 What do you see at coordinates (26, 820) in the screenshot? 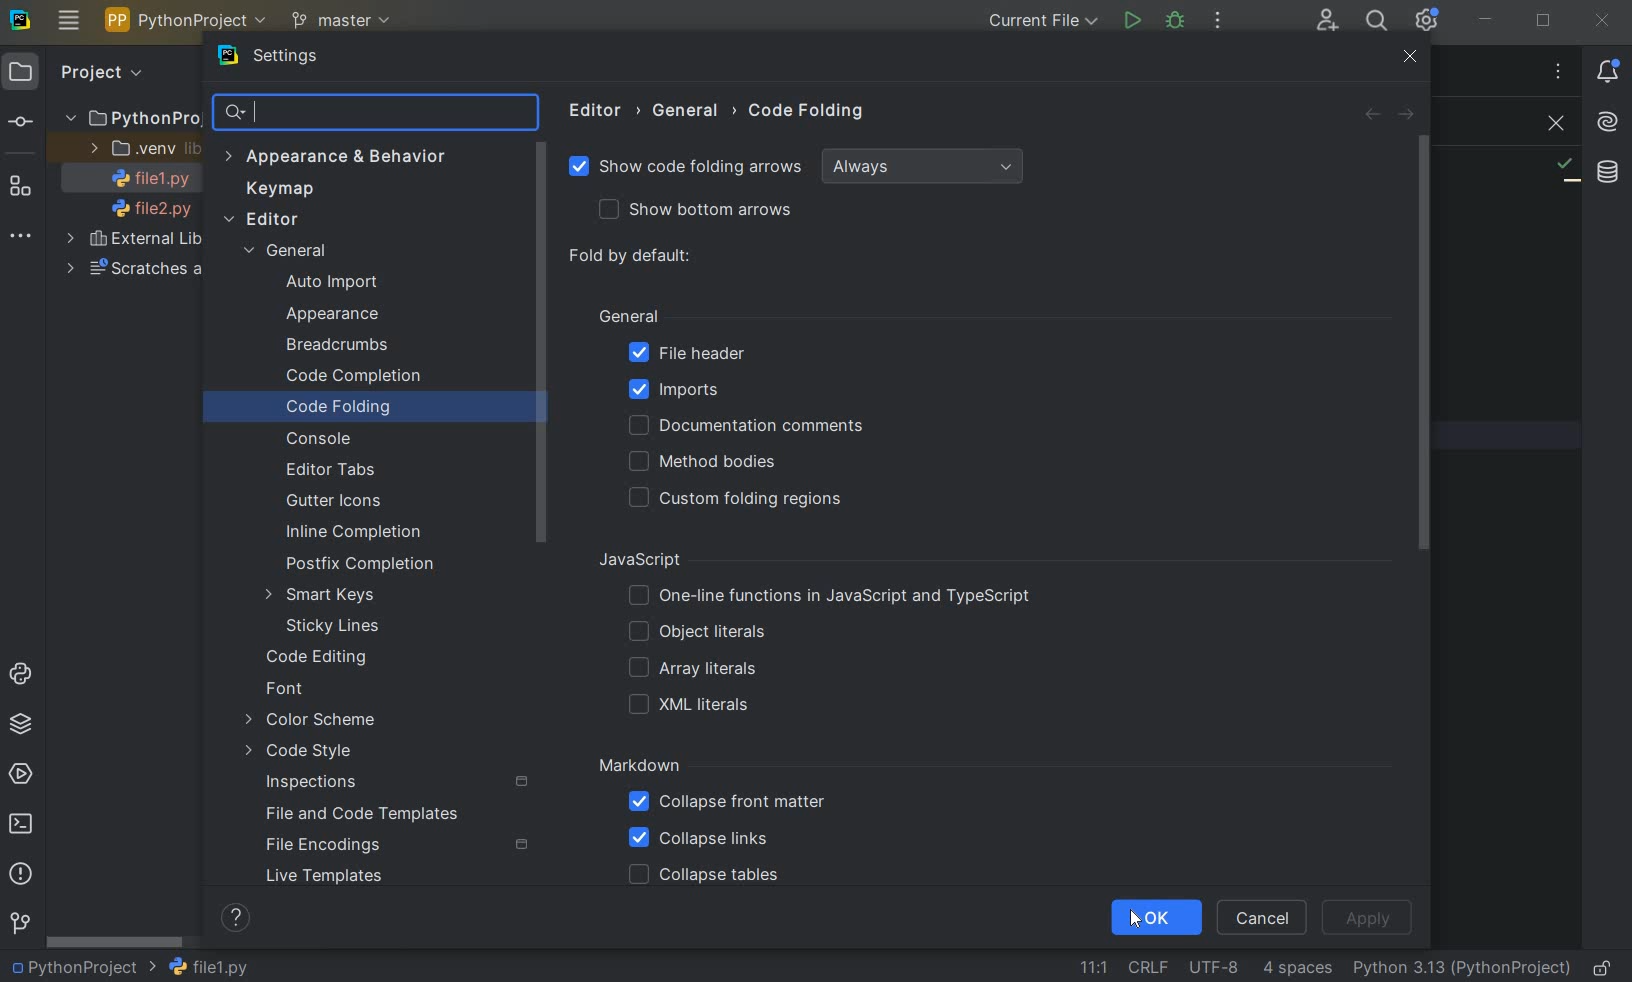
I see `TERMINAL` at bounding box center [26, 820].